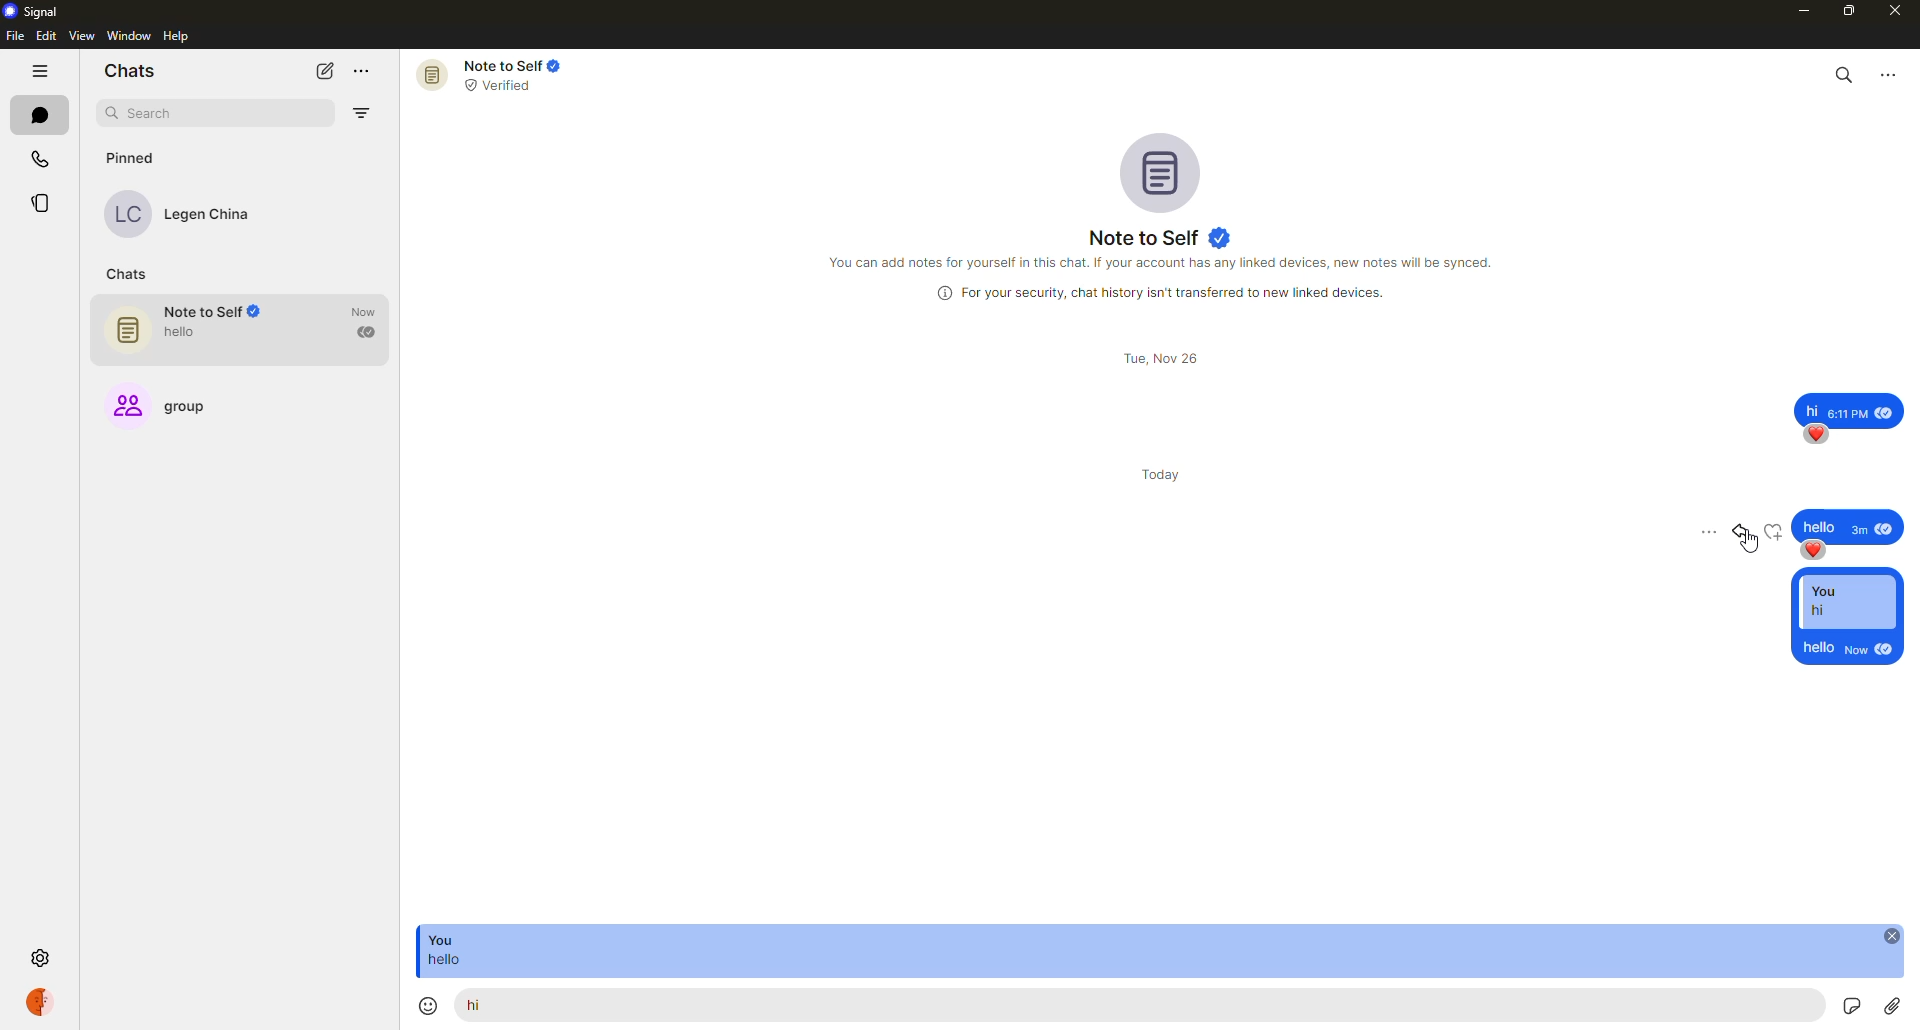 The height and width of the screenshot is (1030, 1920). Describe the element at coordinates (79, 36) in the screenshot. I see `view` at that location.